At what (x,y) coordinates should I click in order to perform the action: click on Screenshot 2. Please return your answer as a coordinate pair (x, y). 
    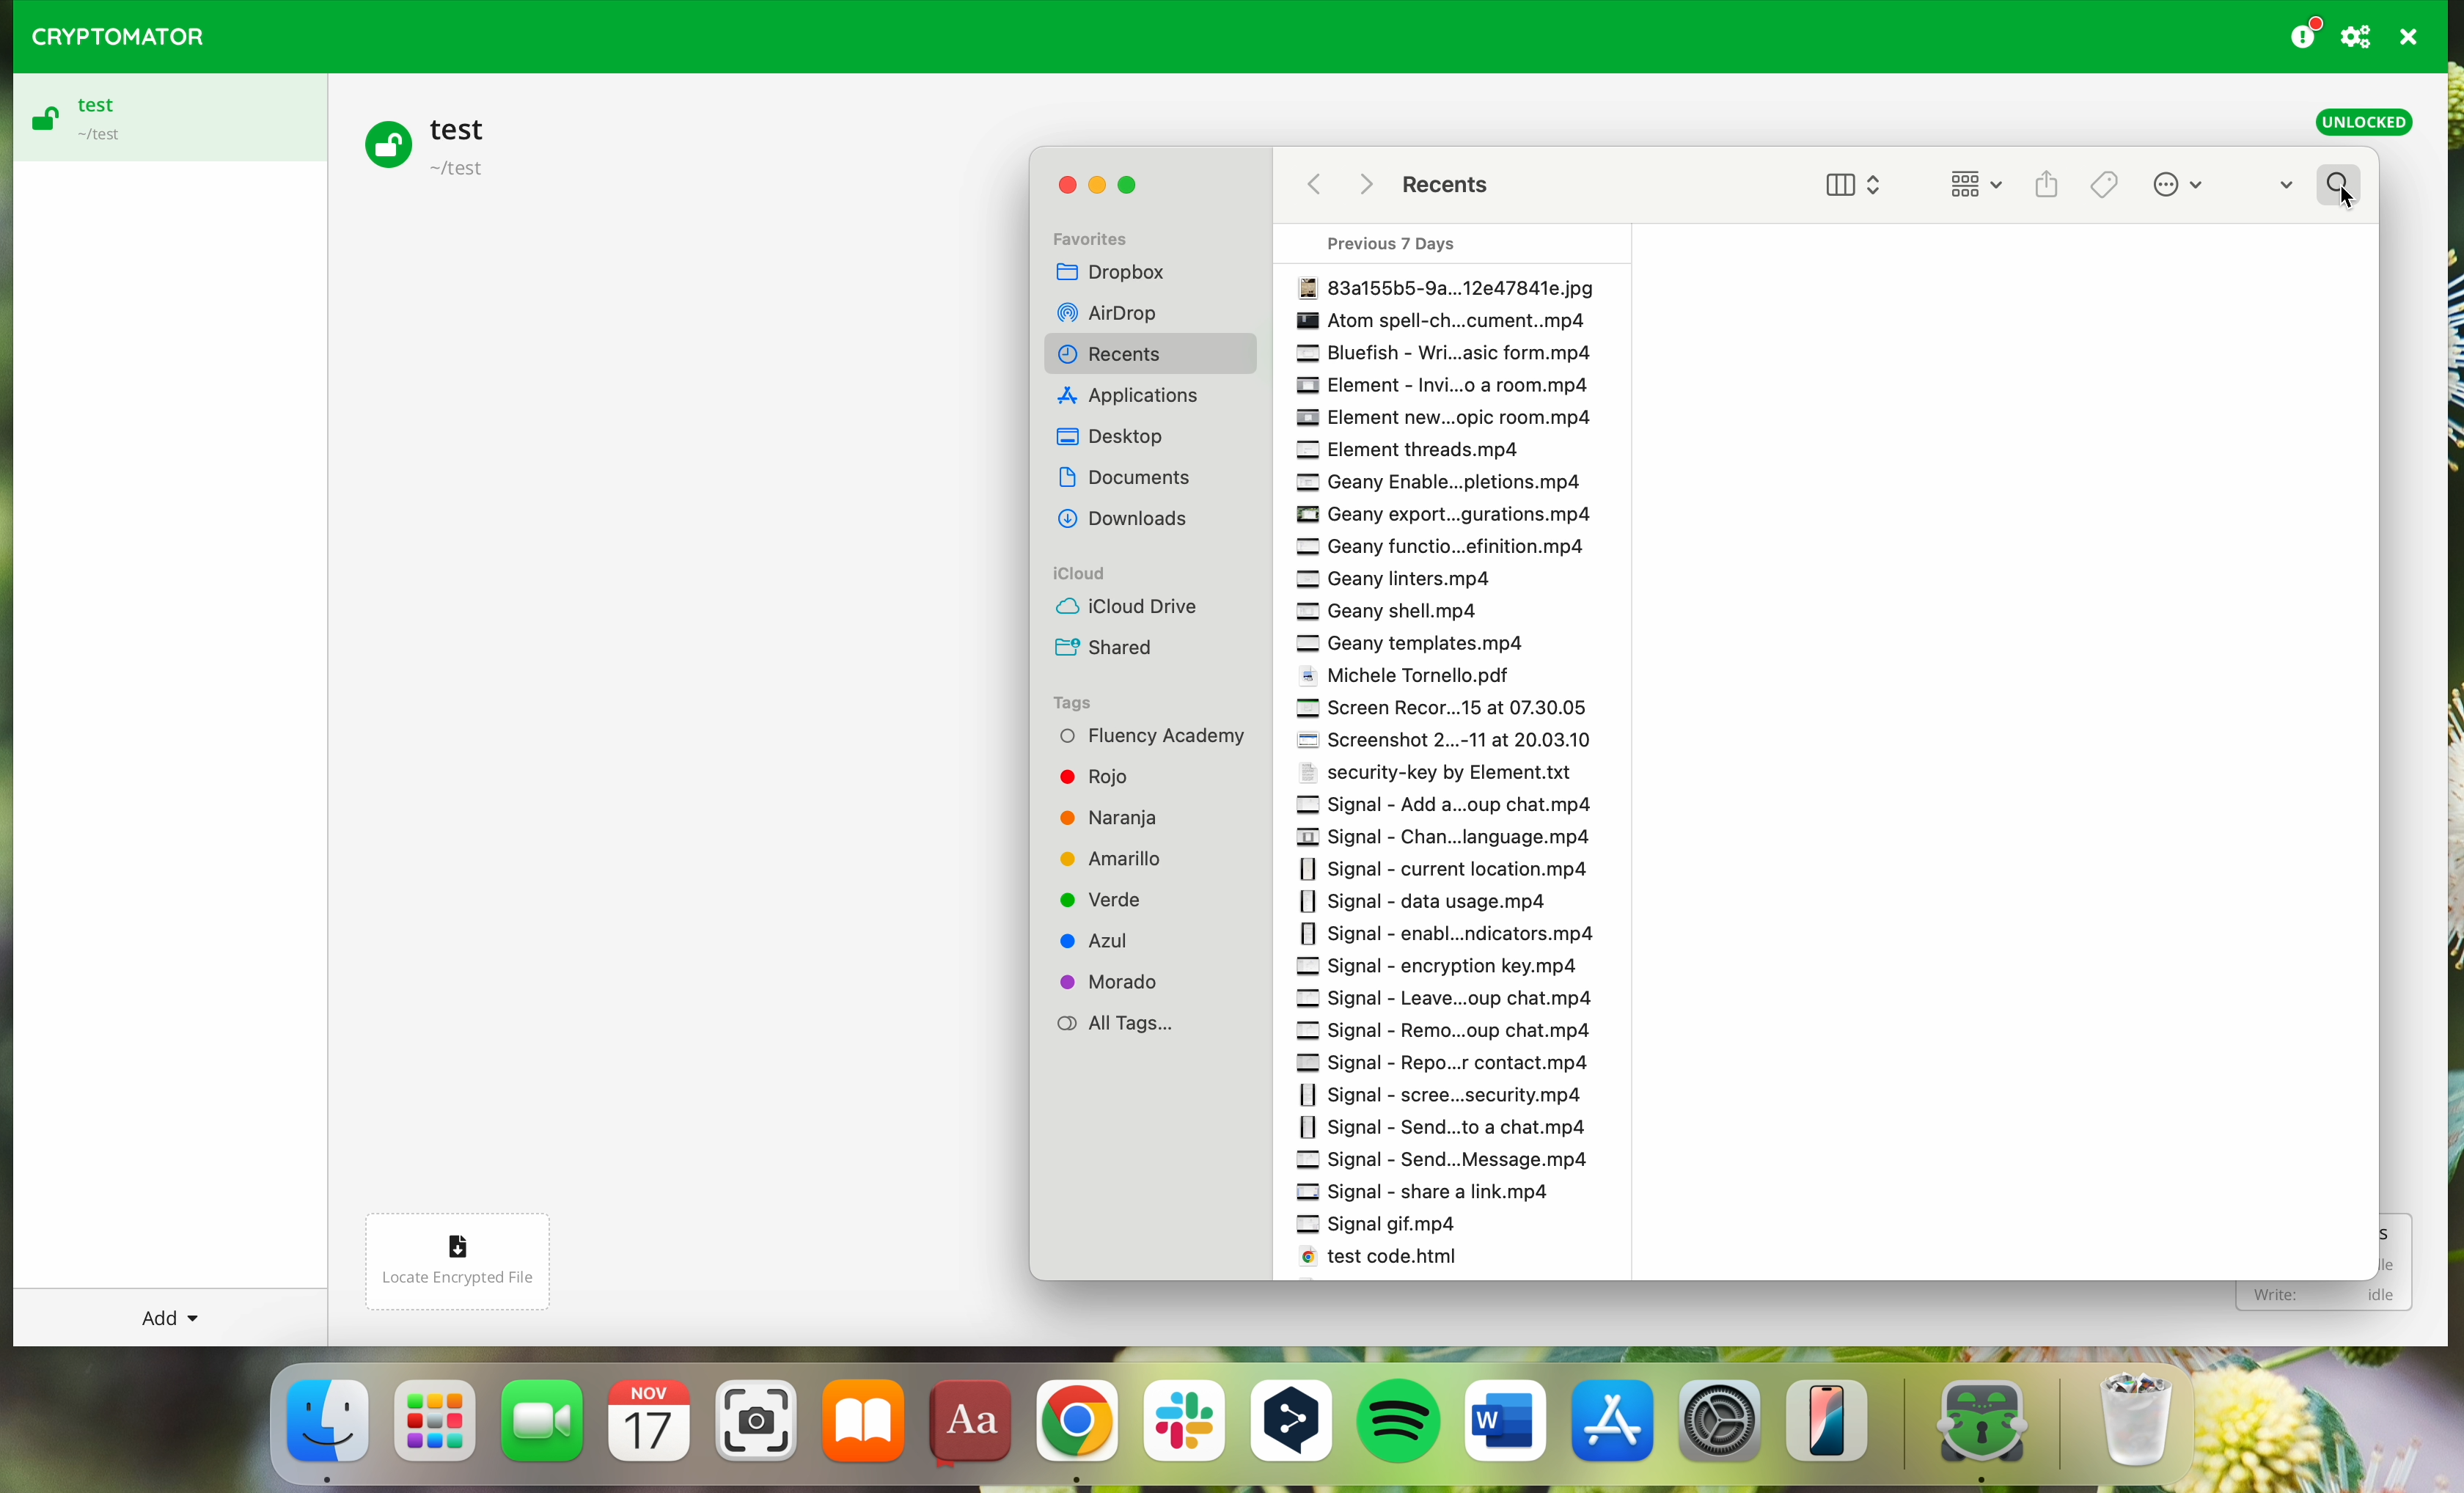
    Looking at the image, I should click on (1448, 745).